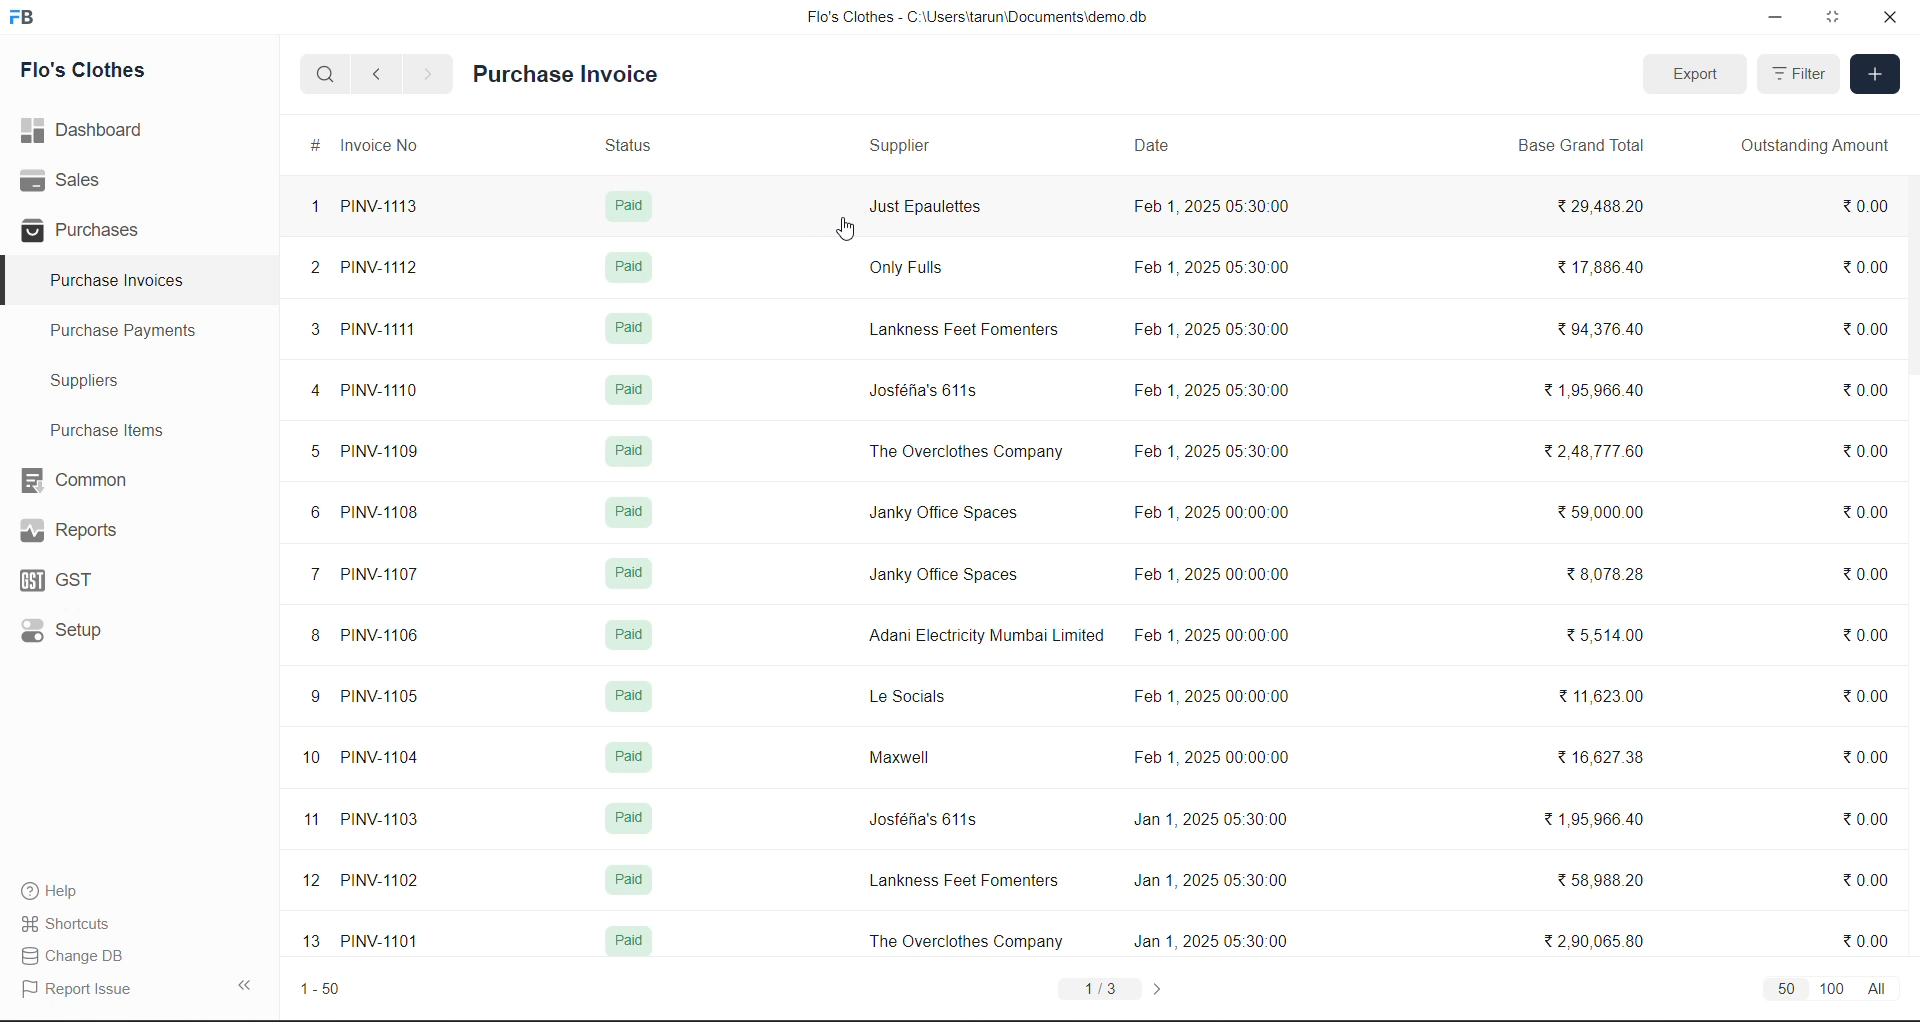 This screenshot has width=1920, height=1022. What do you see at coordinates (634, 878) in the screenshot?
I see `` at bounding box center [634, 878].